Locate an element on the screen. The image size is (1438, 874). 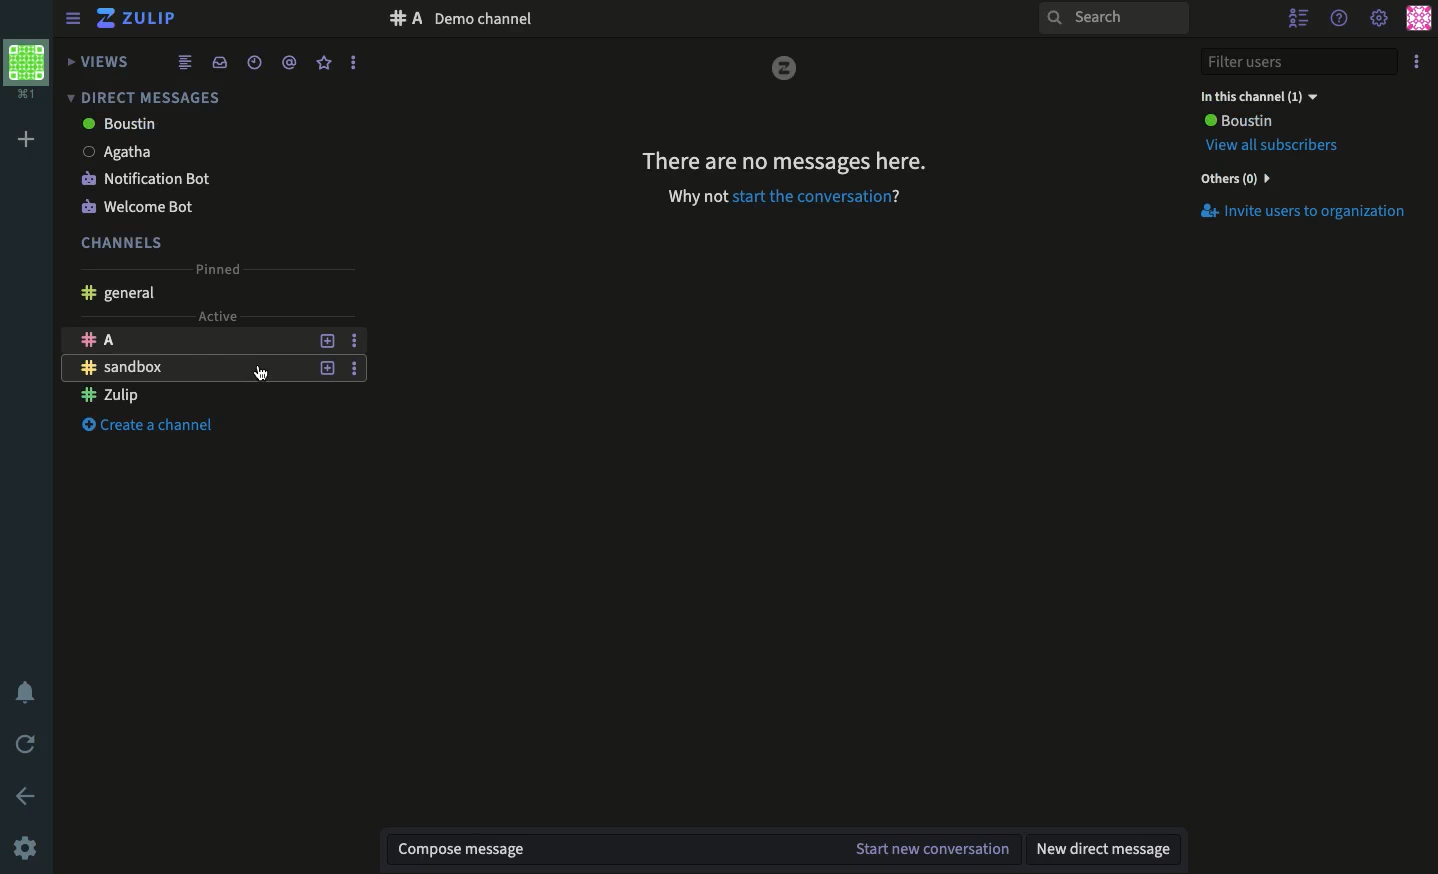
Zulip is located at coordinates (140, 21).